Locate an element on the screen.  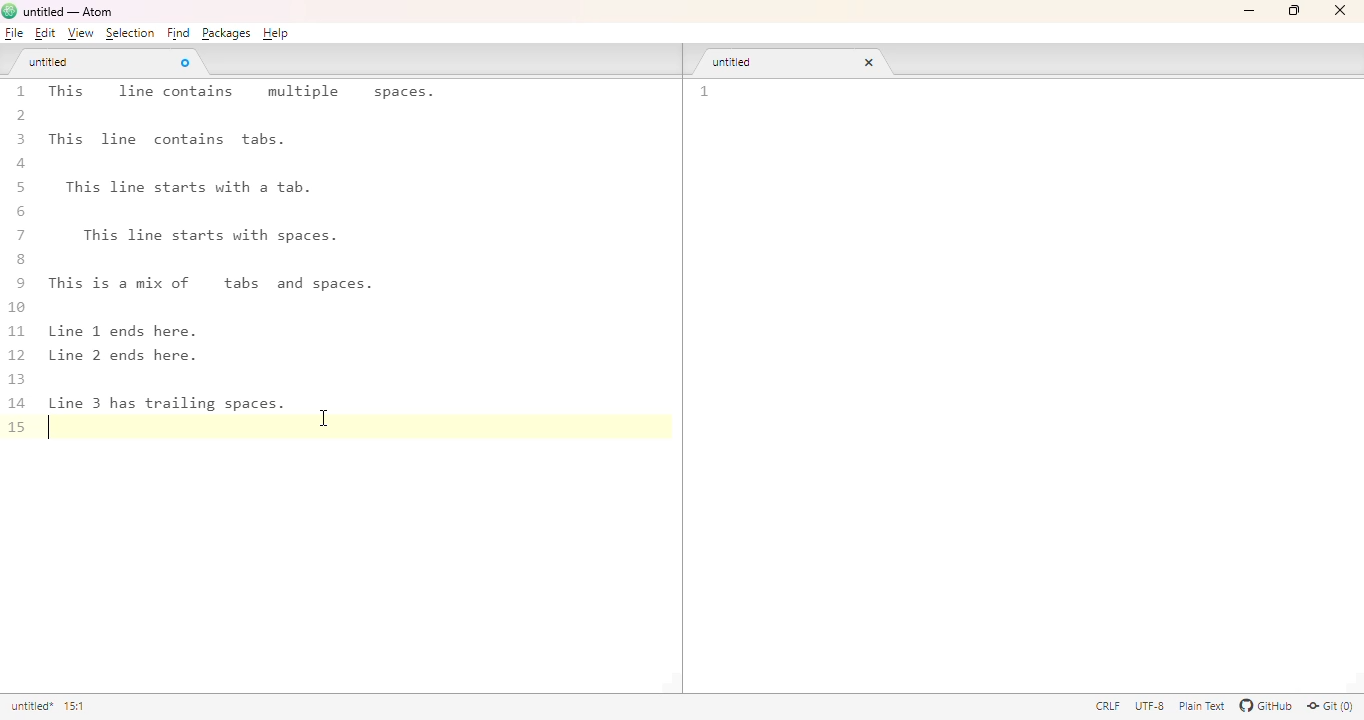
untitled is located at coordinates (31, 706).